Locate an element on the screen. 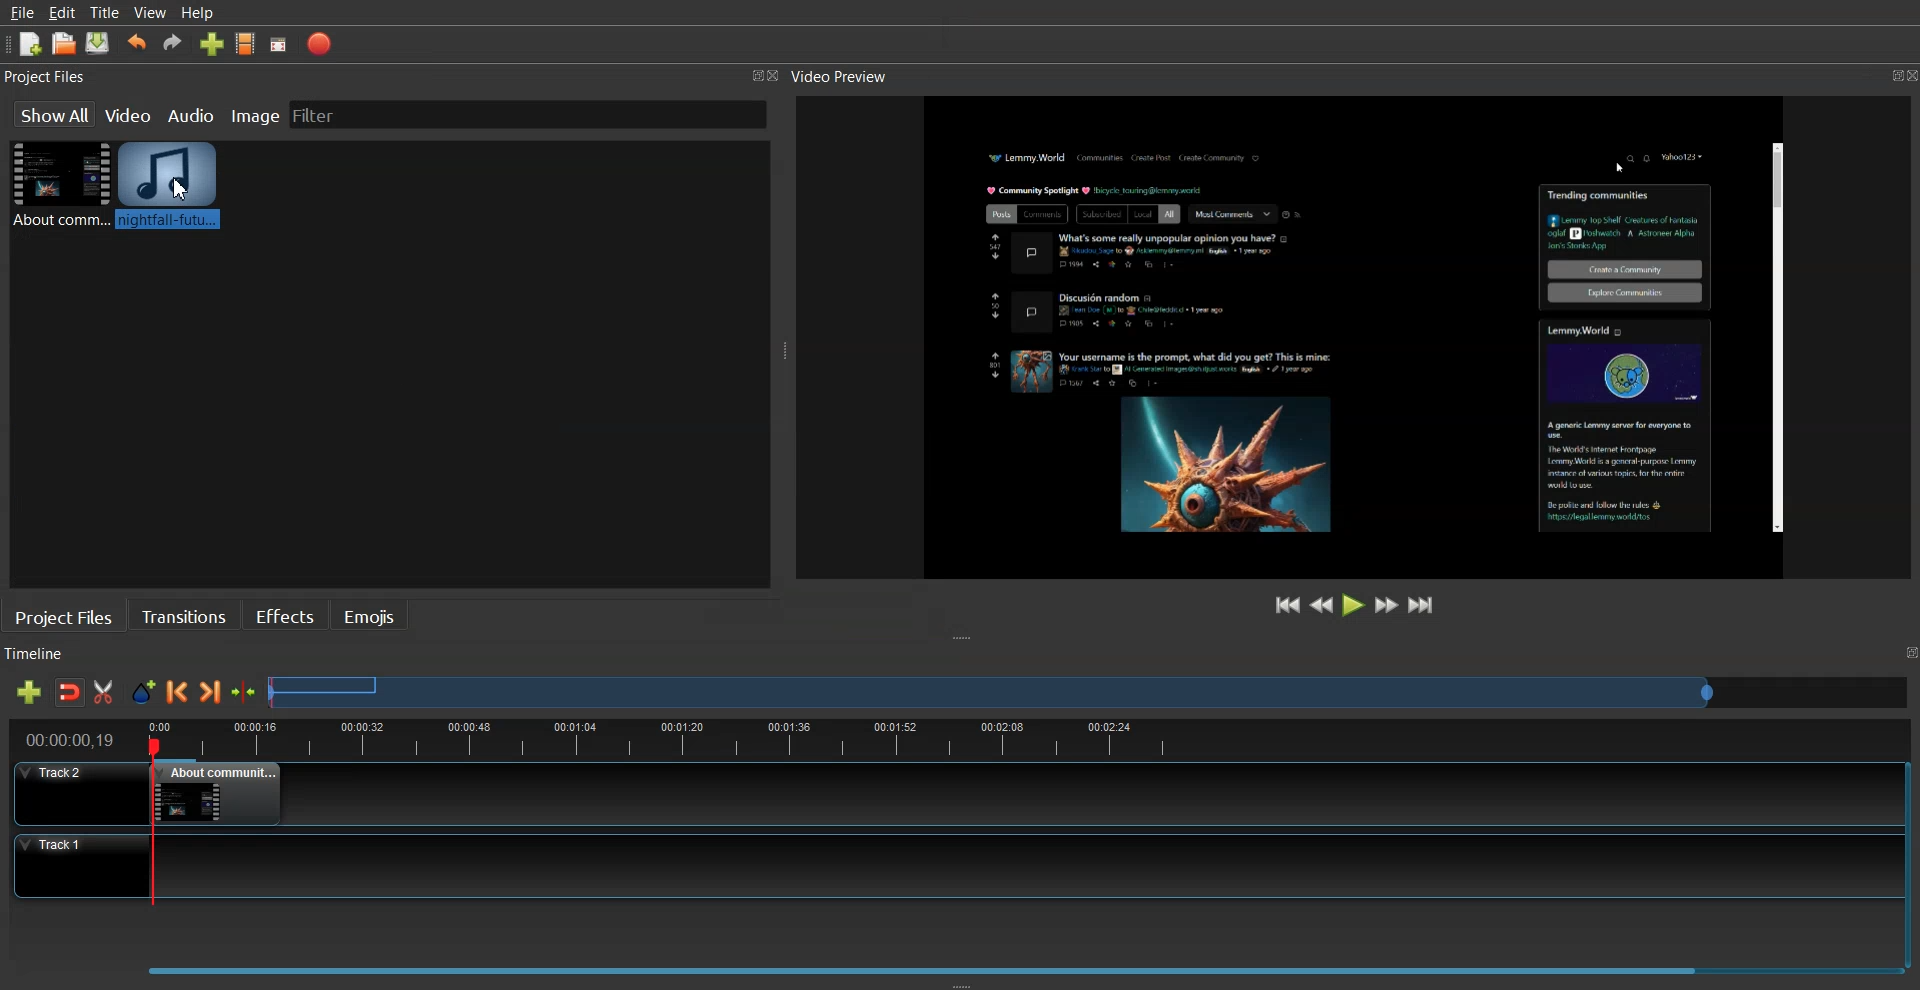 The image size is (1920, 990). Close is located at coordinates (1908, 75).